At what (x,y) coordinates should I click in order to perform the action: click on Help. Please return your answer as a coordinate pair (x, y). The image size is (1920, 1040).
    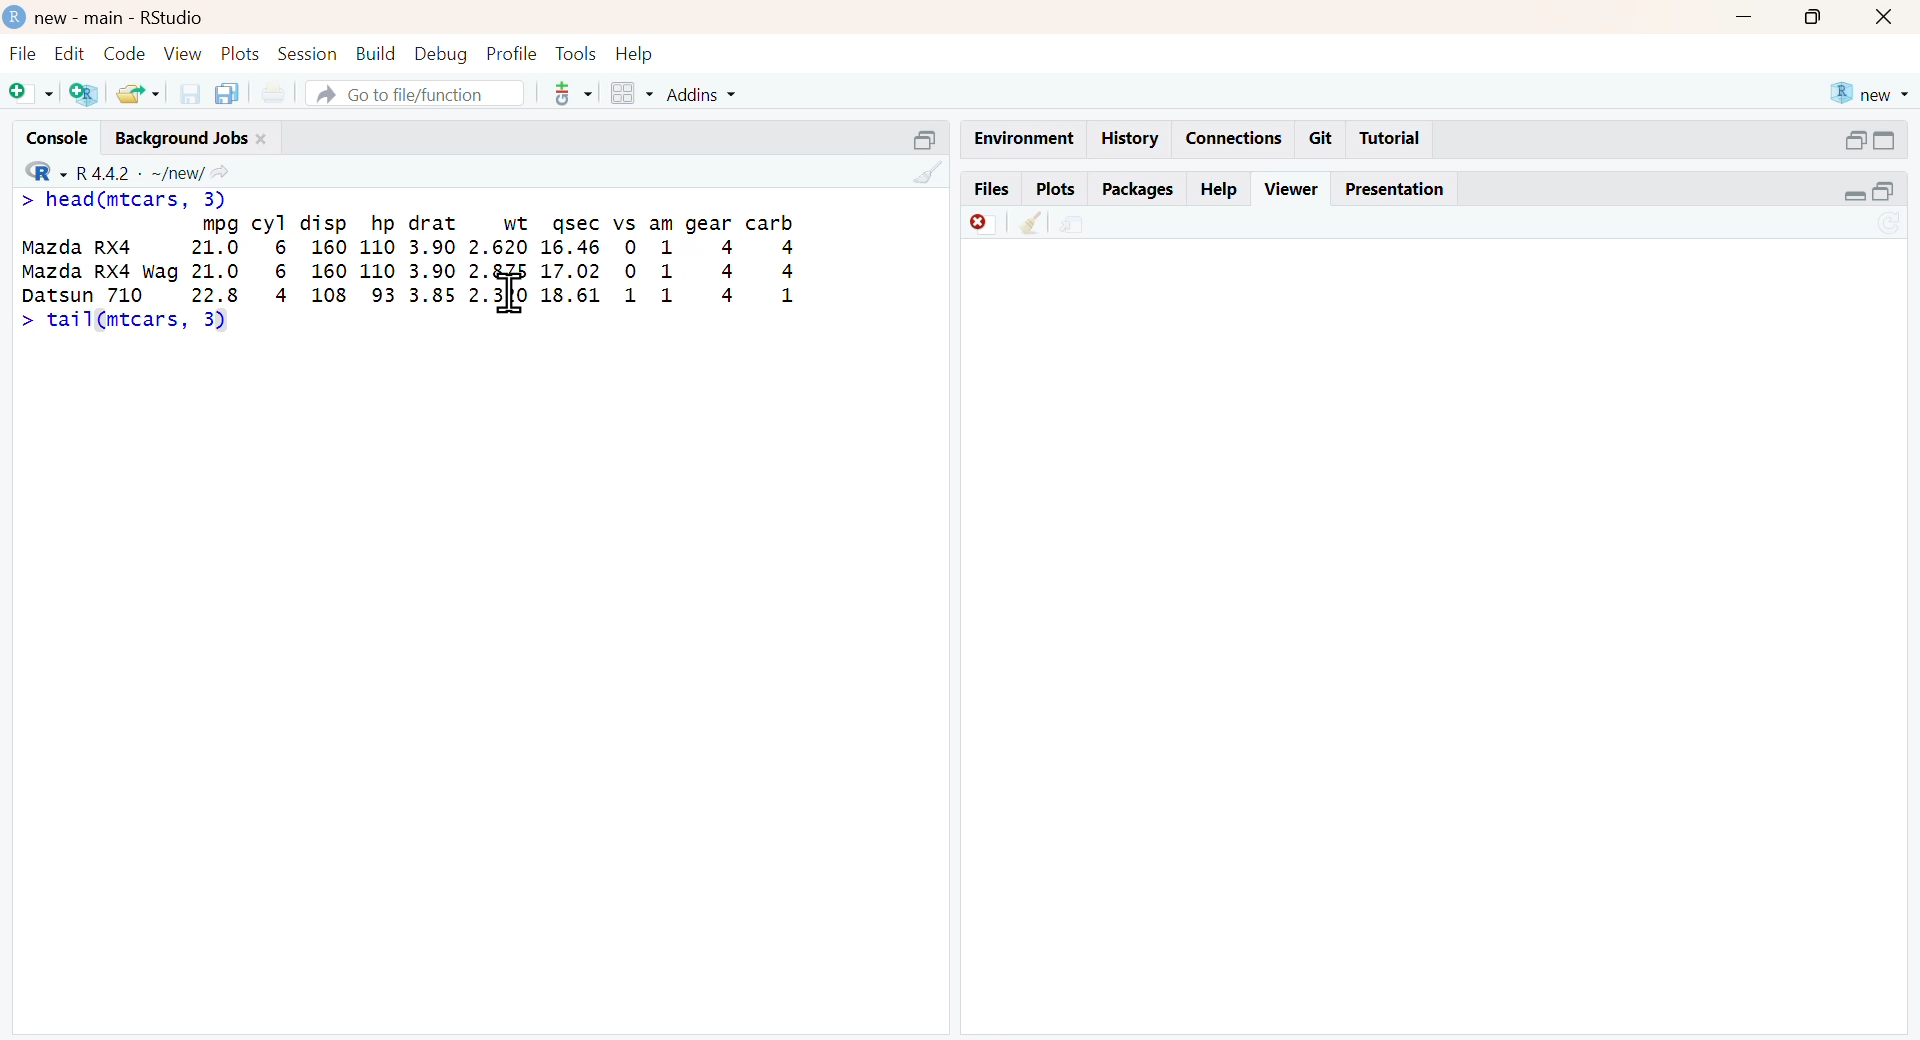
    Looking at the image, I should click on (1220, 188).